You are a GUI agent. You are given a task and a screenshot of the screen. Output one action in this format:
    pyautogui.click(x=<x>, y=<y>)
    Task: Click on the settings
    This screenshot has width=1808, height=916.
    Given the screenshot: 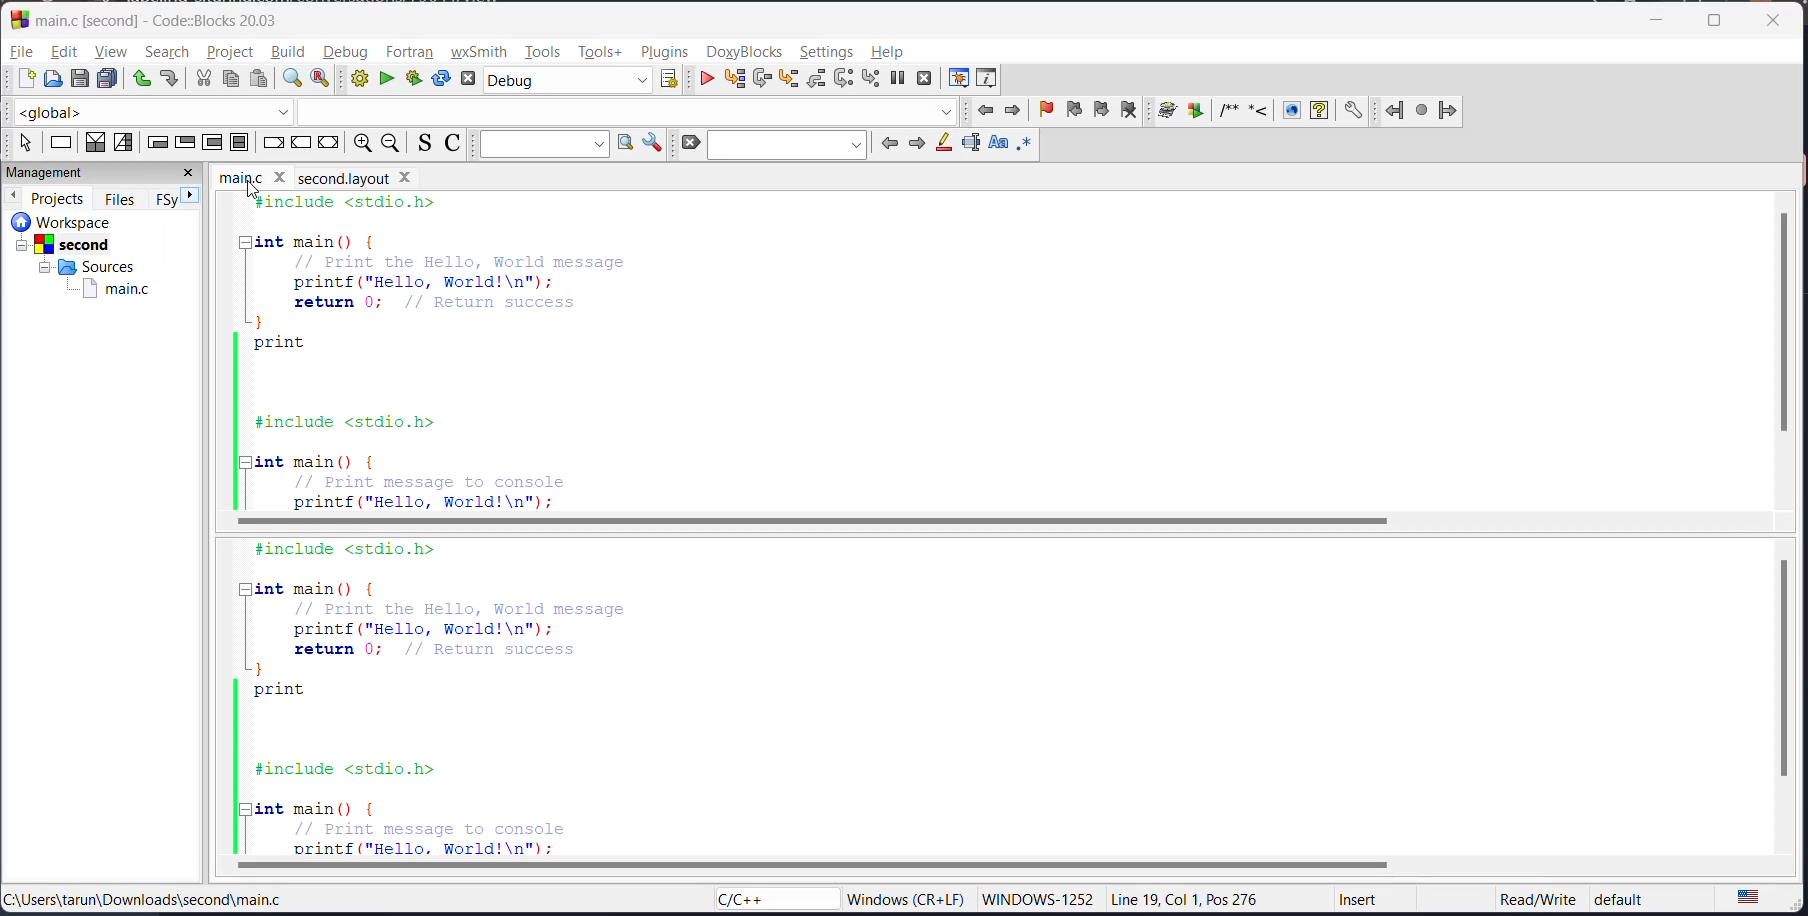 What is the action you would take?
    pyautogui.click(x=828, y=52)
    